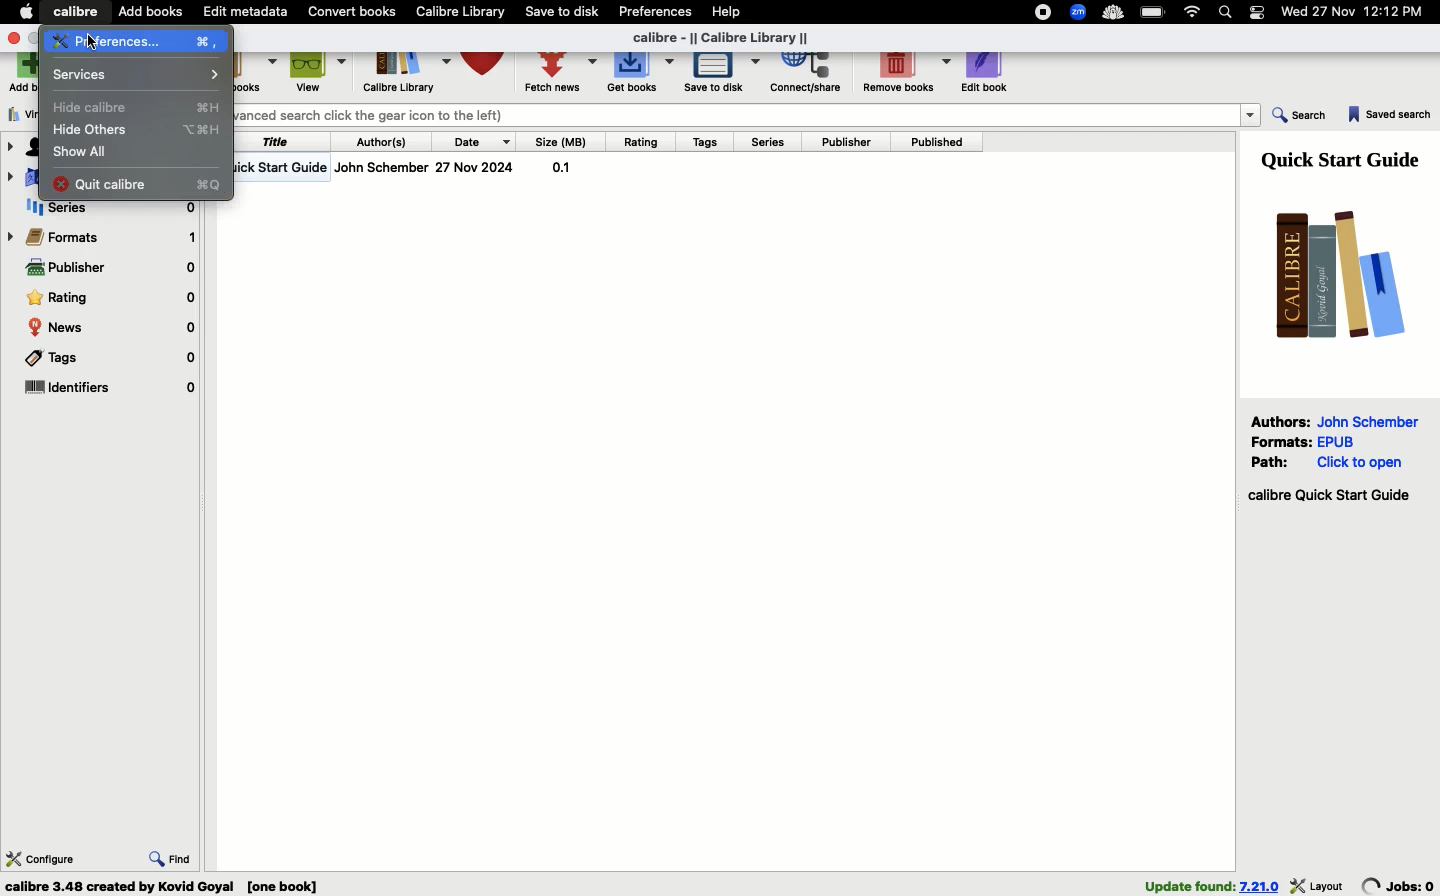 This screenshot has height=896, width=1440. What do you see at coordinates (1301, 116) in the screenshot?
I see `Search` at bounding box center [1301, 116].